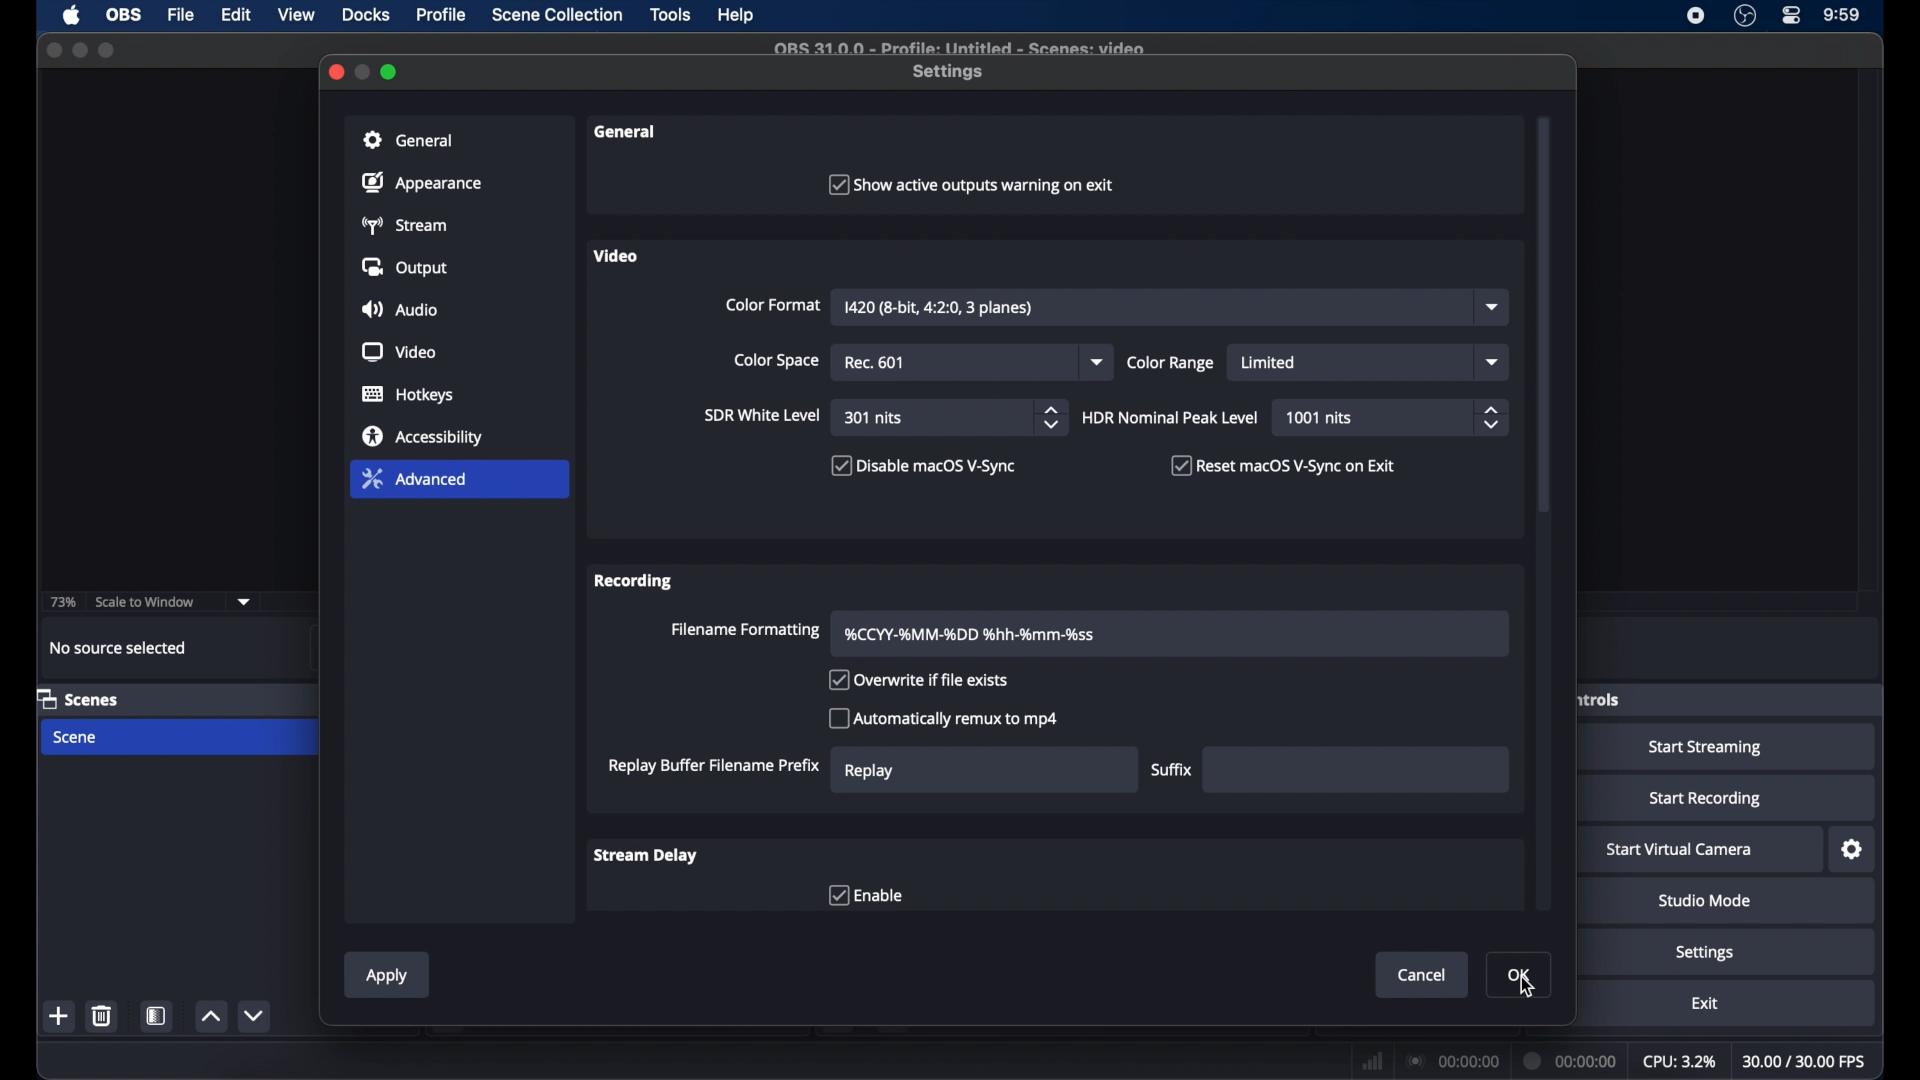 Image resolution: width=1920 pixels, height=1080 pixels. I want to click on video, so click(616, 255).